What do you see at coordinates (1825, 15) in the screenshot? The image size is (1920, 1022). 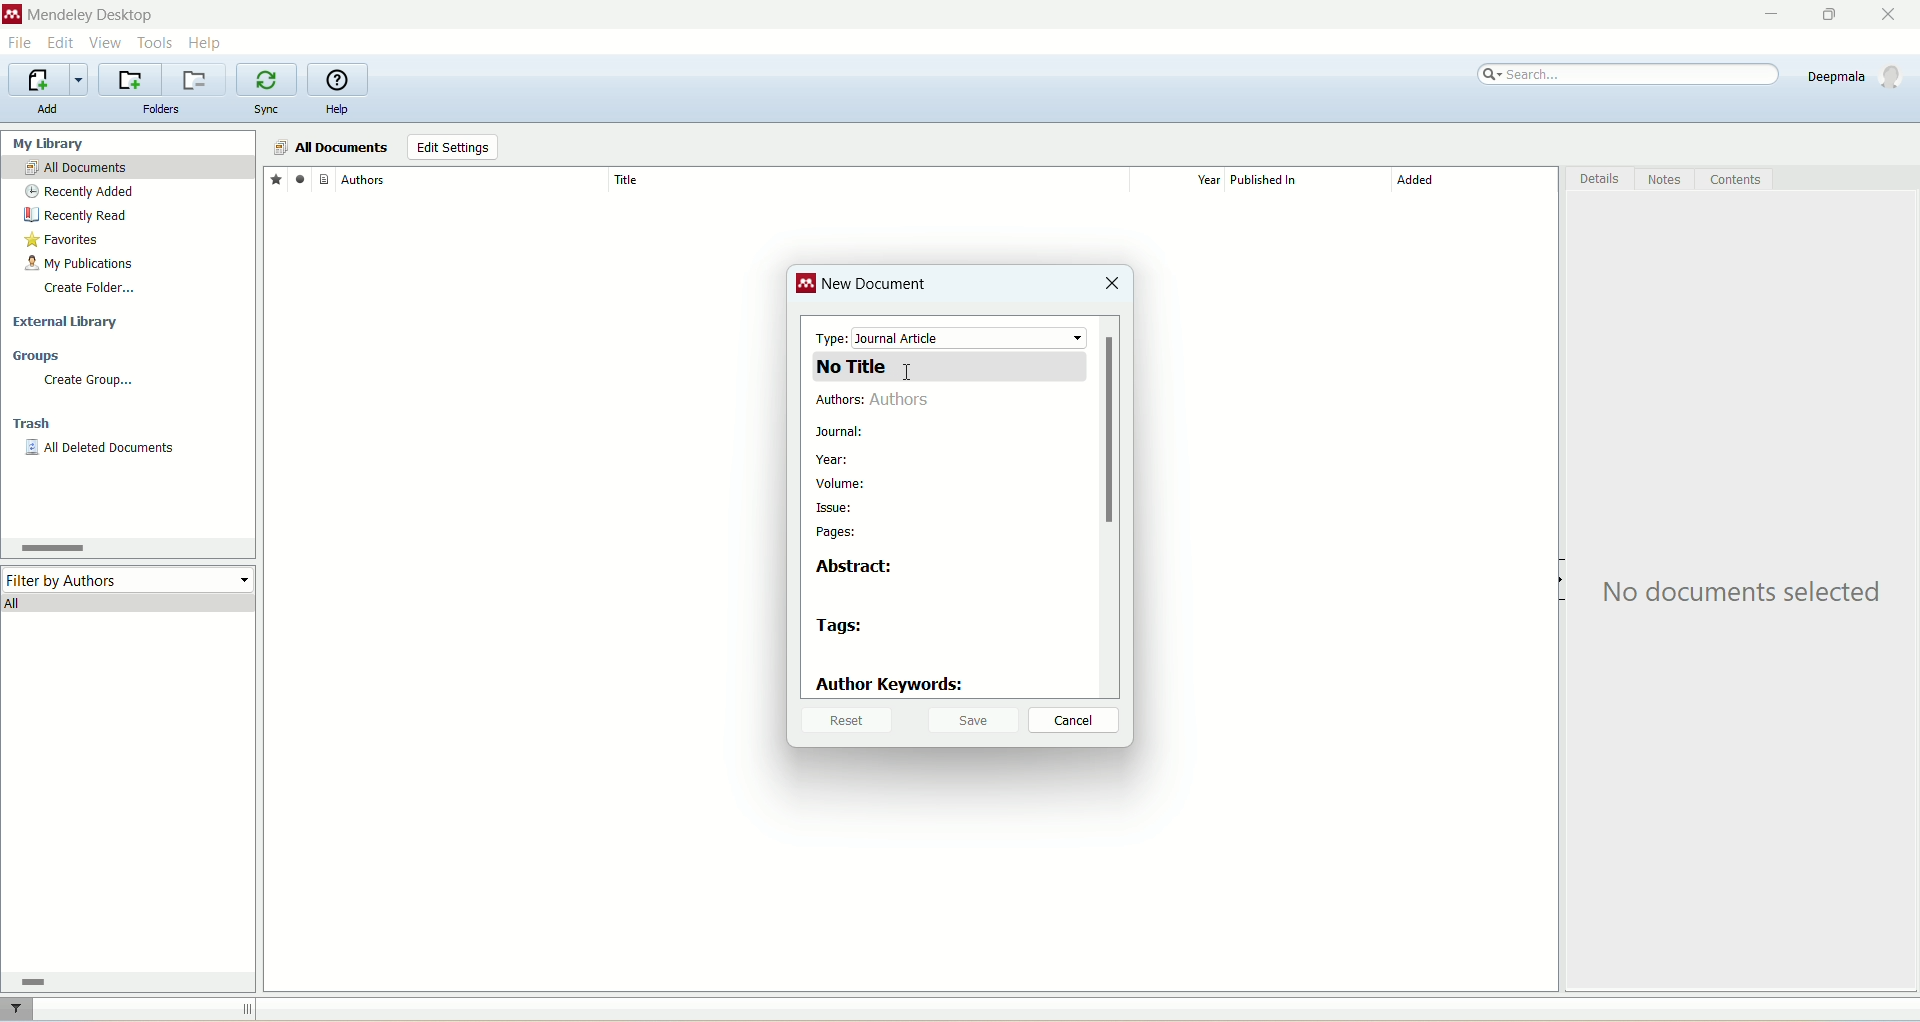 I see `maximize` at bounding box center [1825, 15].